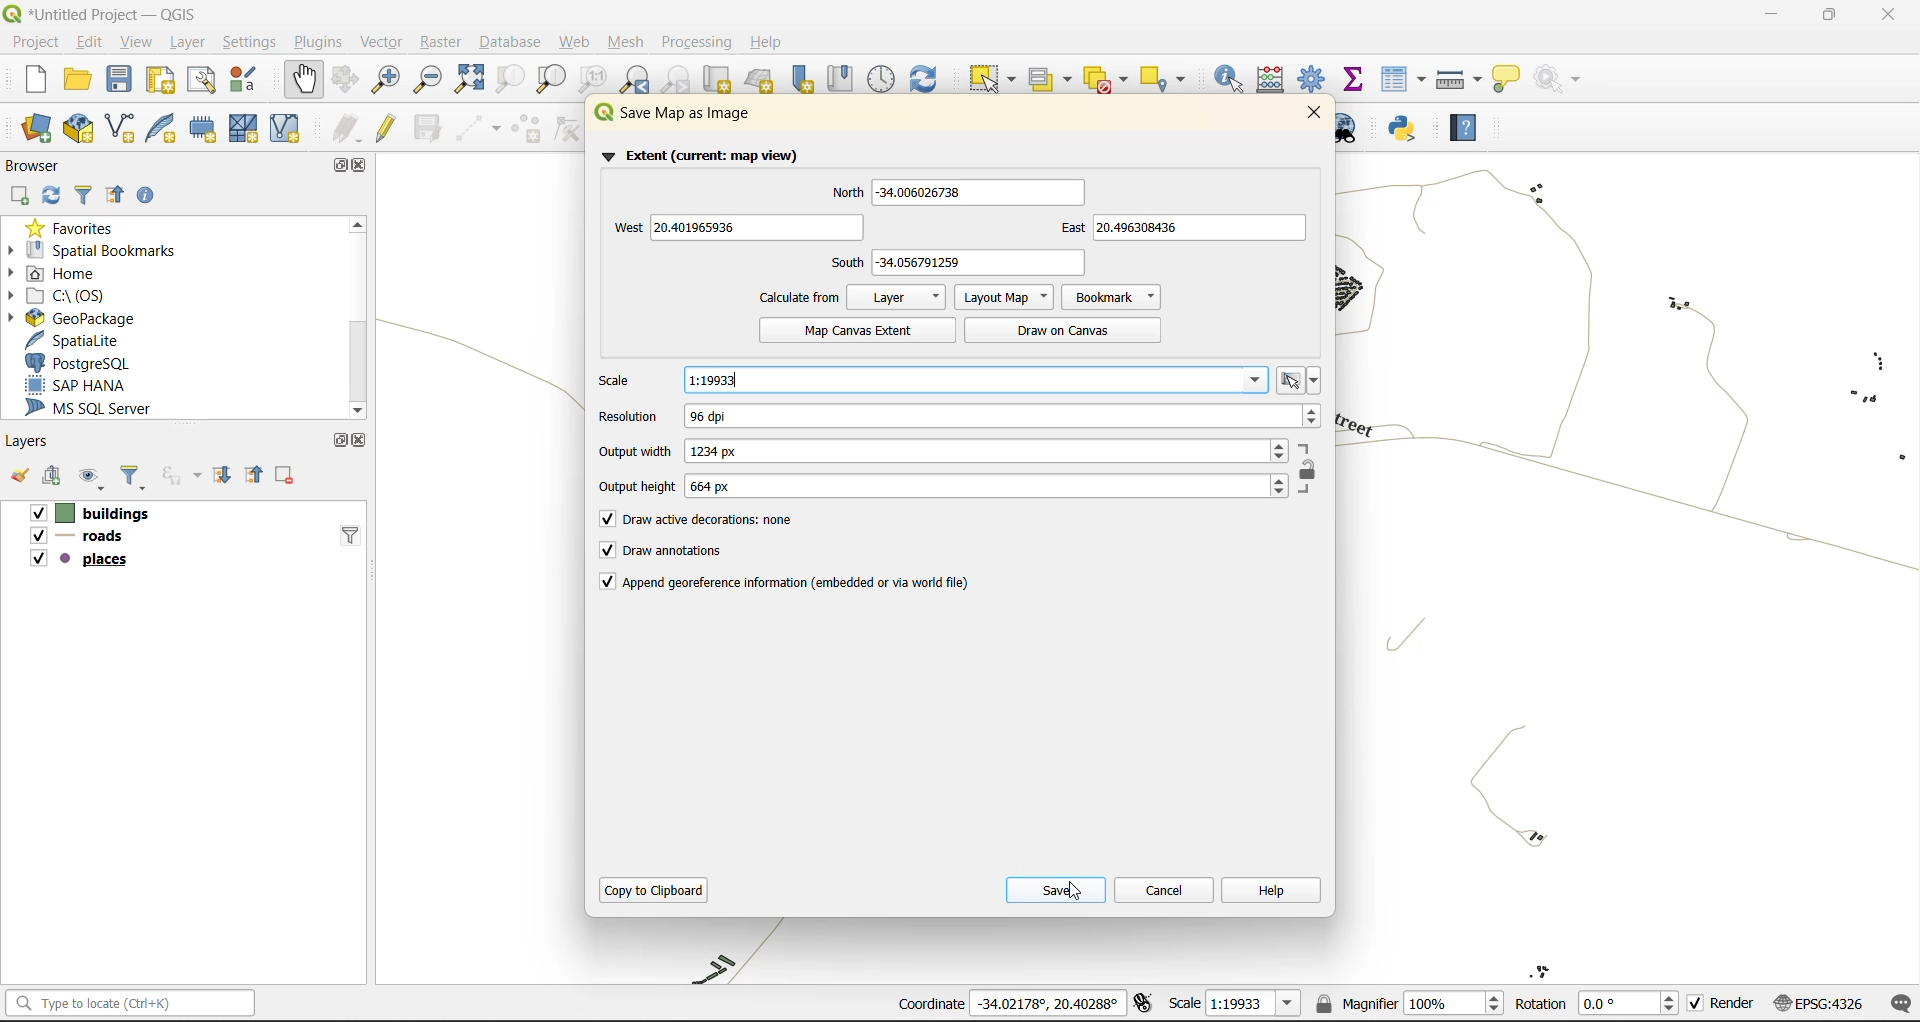  I want to click on add, so click(49, 477).